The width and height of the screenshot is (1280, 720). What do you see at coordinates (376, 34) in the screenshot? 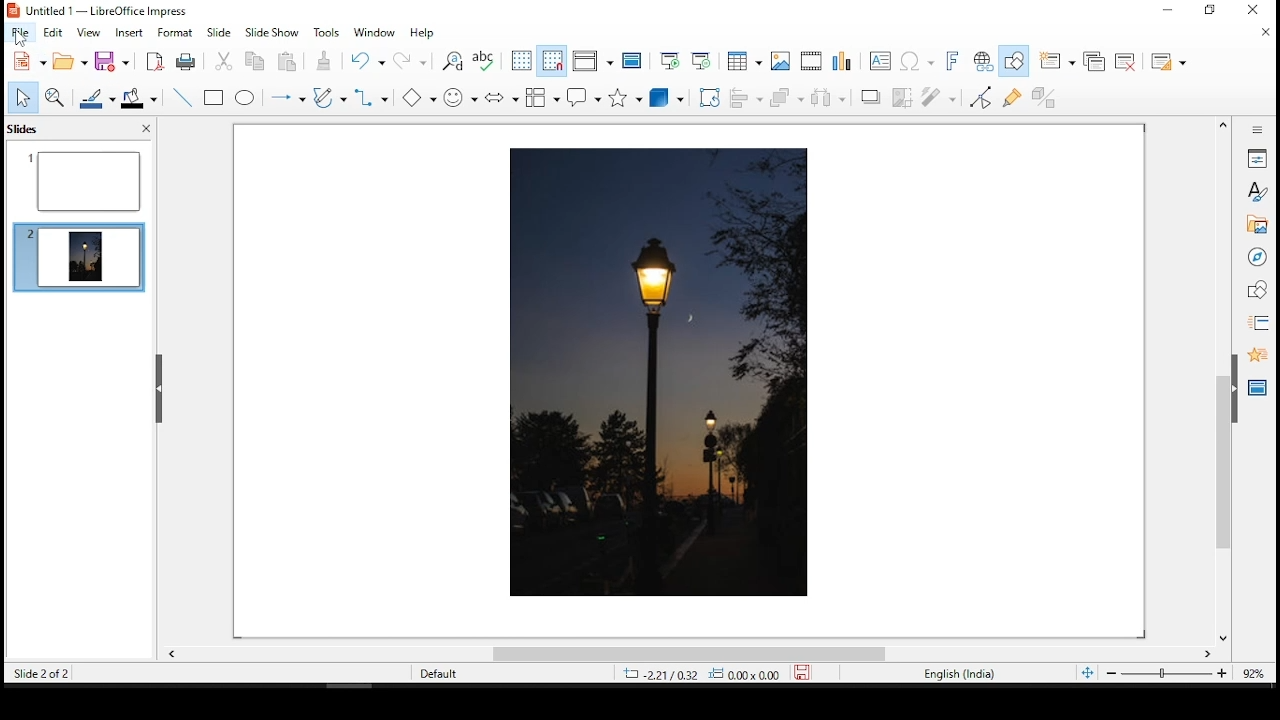
I see `window` at bounding box center [376, 34].